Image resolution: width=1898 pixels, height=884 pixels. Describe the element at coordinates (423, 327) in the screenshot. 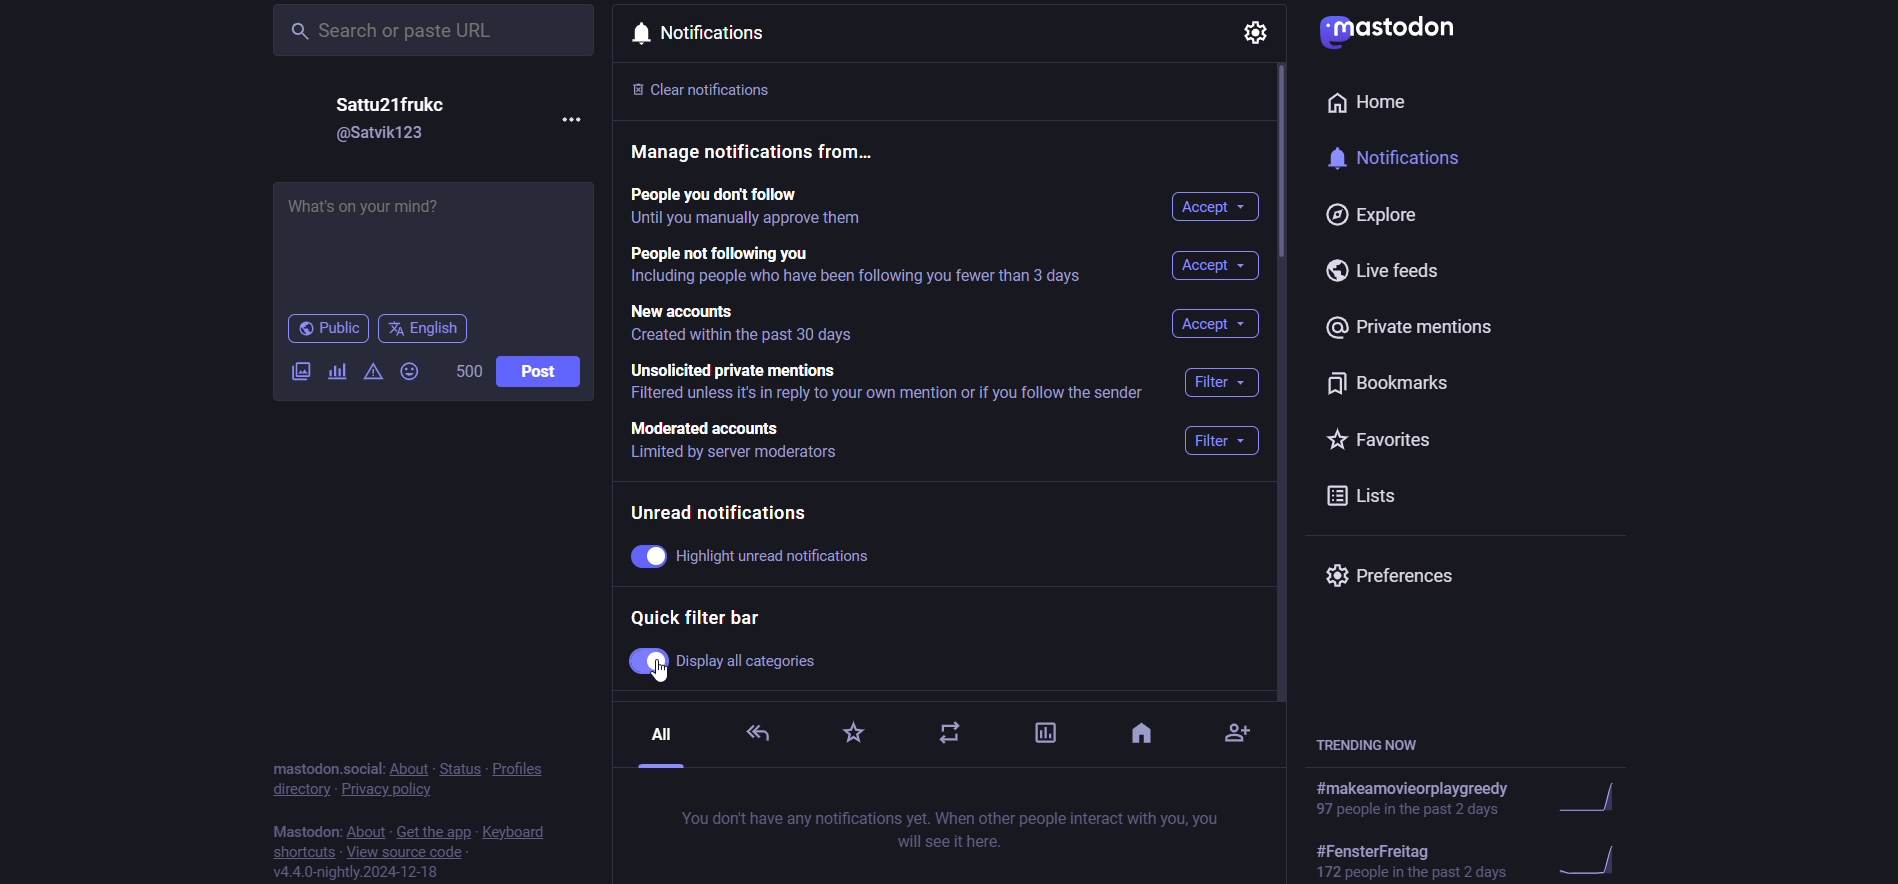

I see `english` at that location.